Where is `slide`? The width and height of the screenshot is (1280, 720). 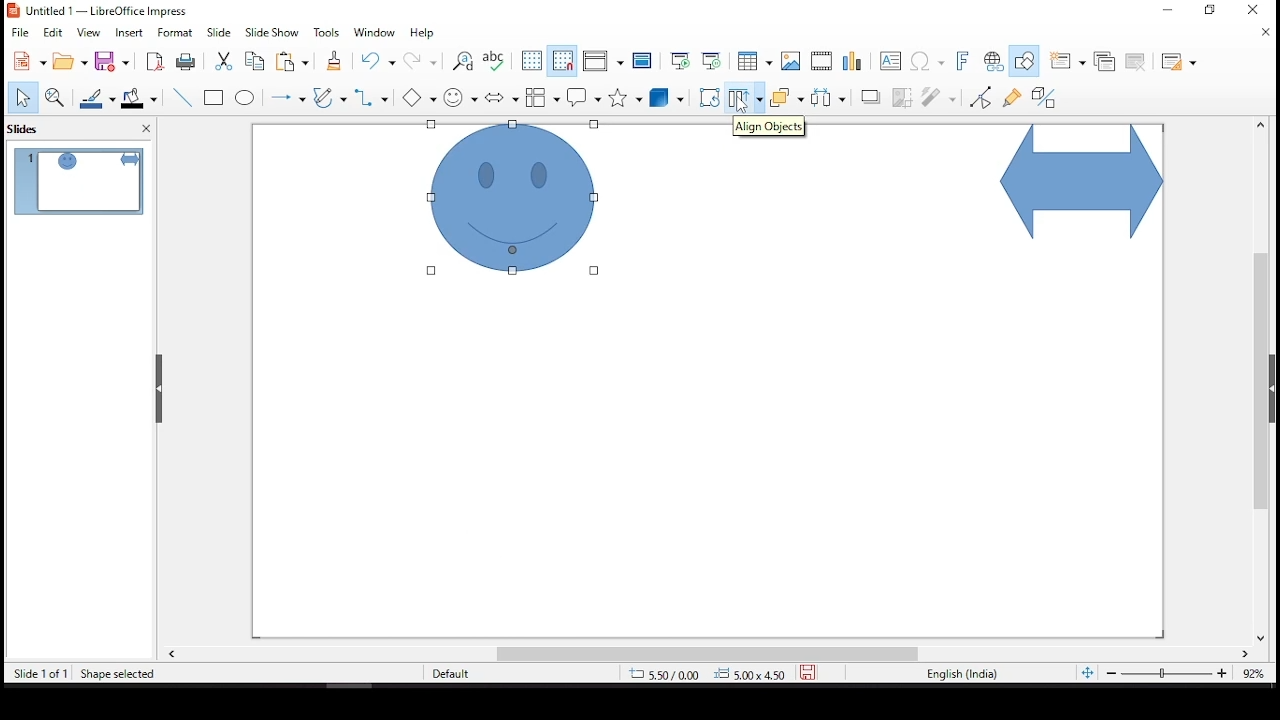 slide is located at coordinates (219, 32).